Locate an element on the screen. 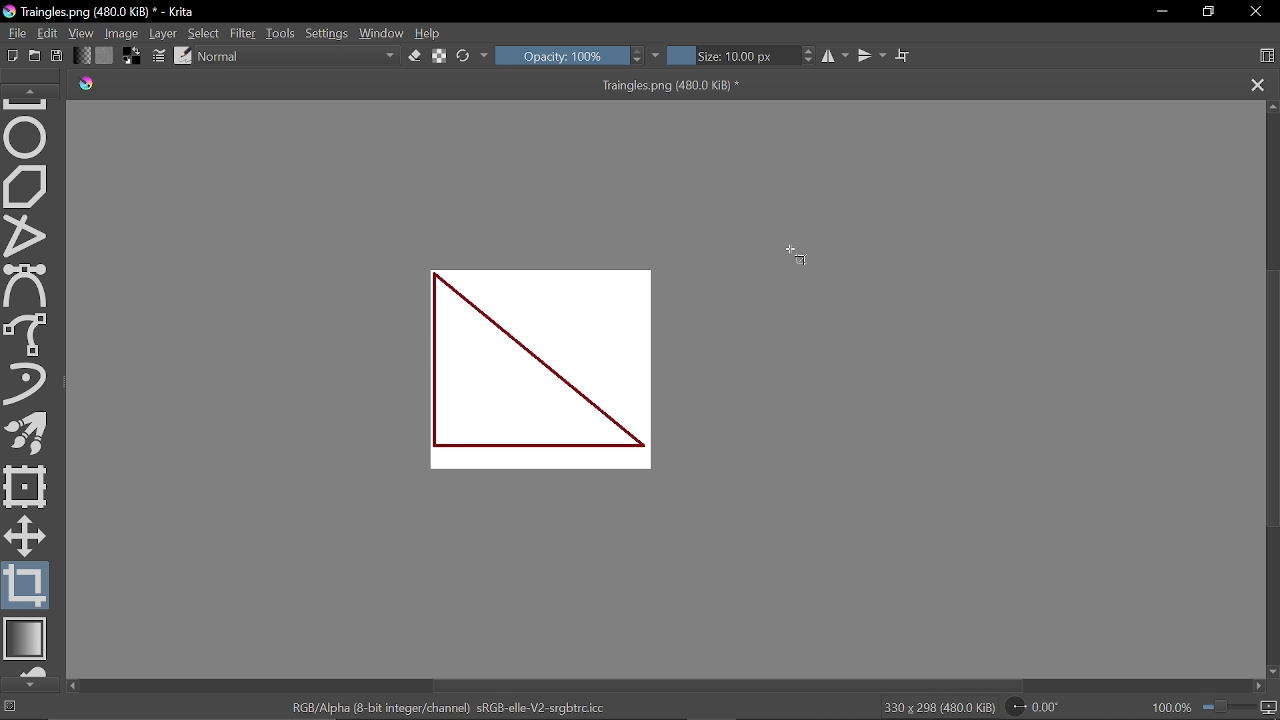 This screenshot has width=1280, height=720. Edit is located at coordinates (49, 34).